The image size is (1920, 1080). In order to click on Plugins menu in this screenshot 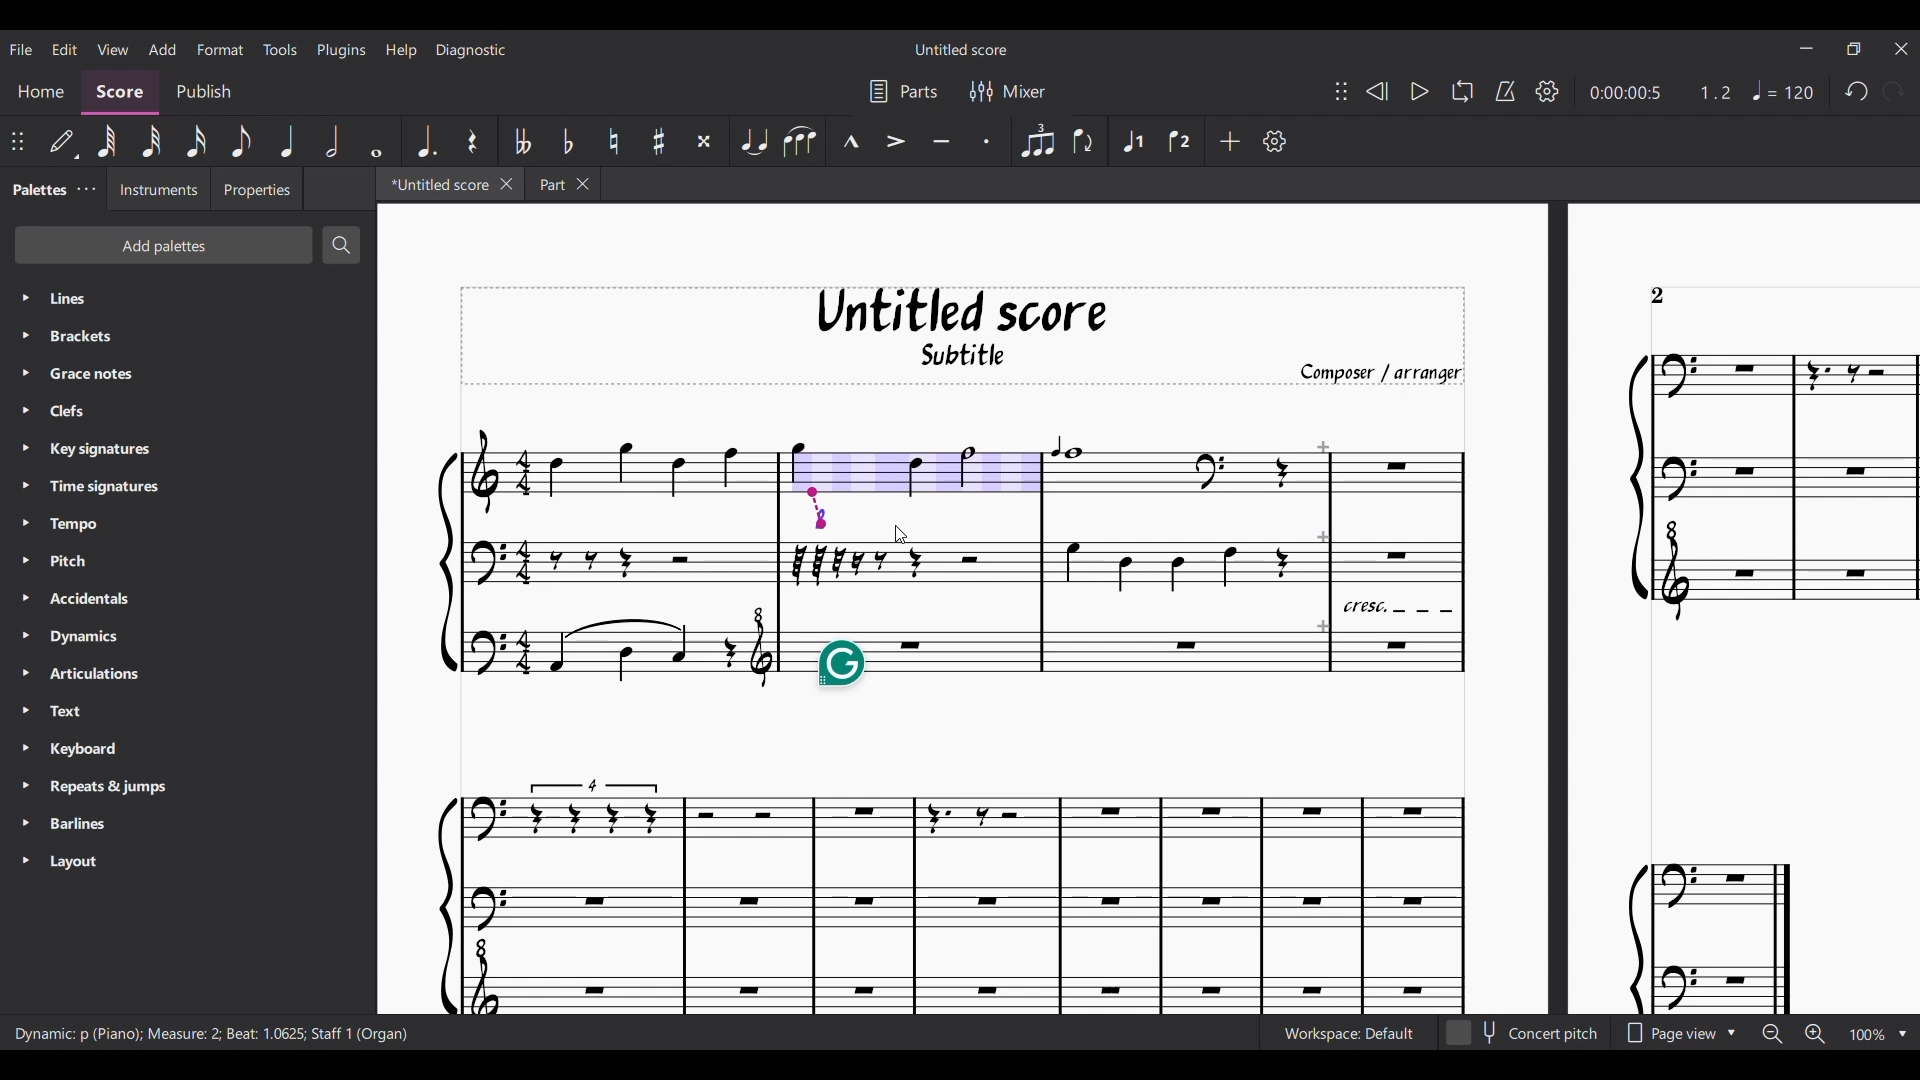, I will do `click(342, 50)`.